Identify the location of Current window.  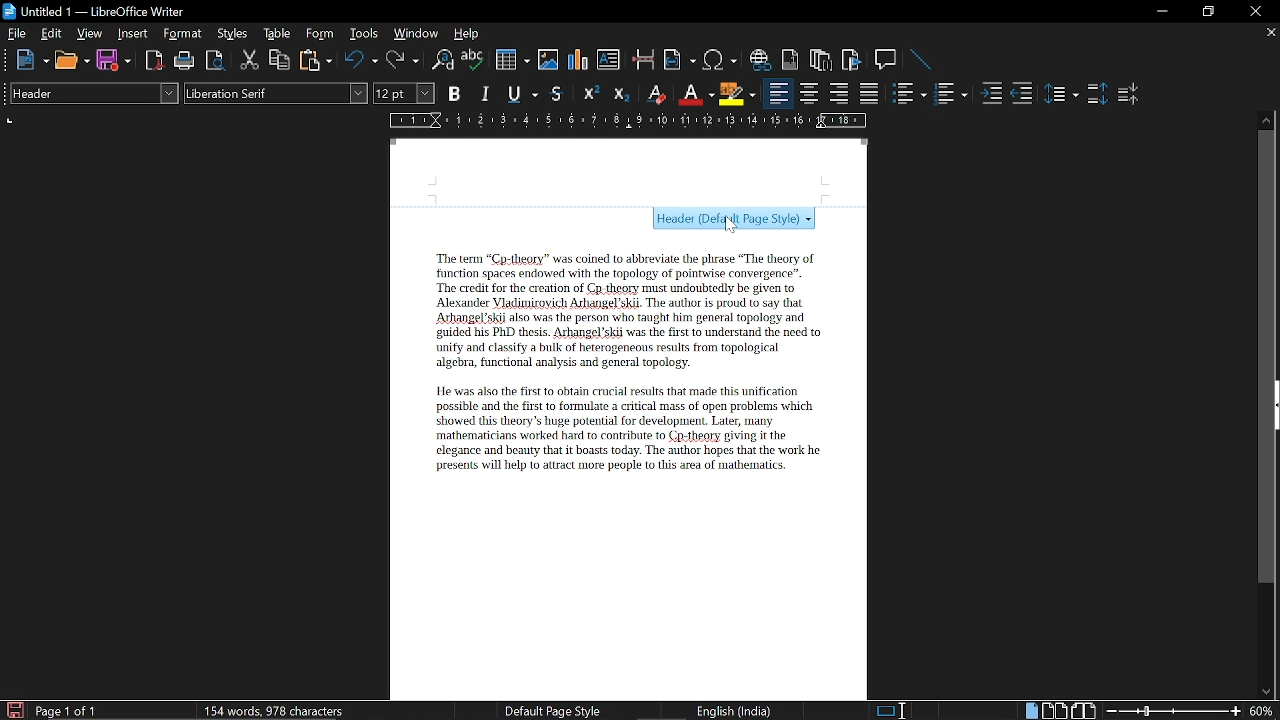
(94, 12).